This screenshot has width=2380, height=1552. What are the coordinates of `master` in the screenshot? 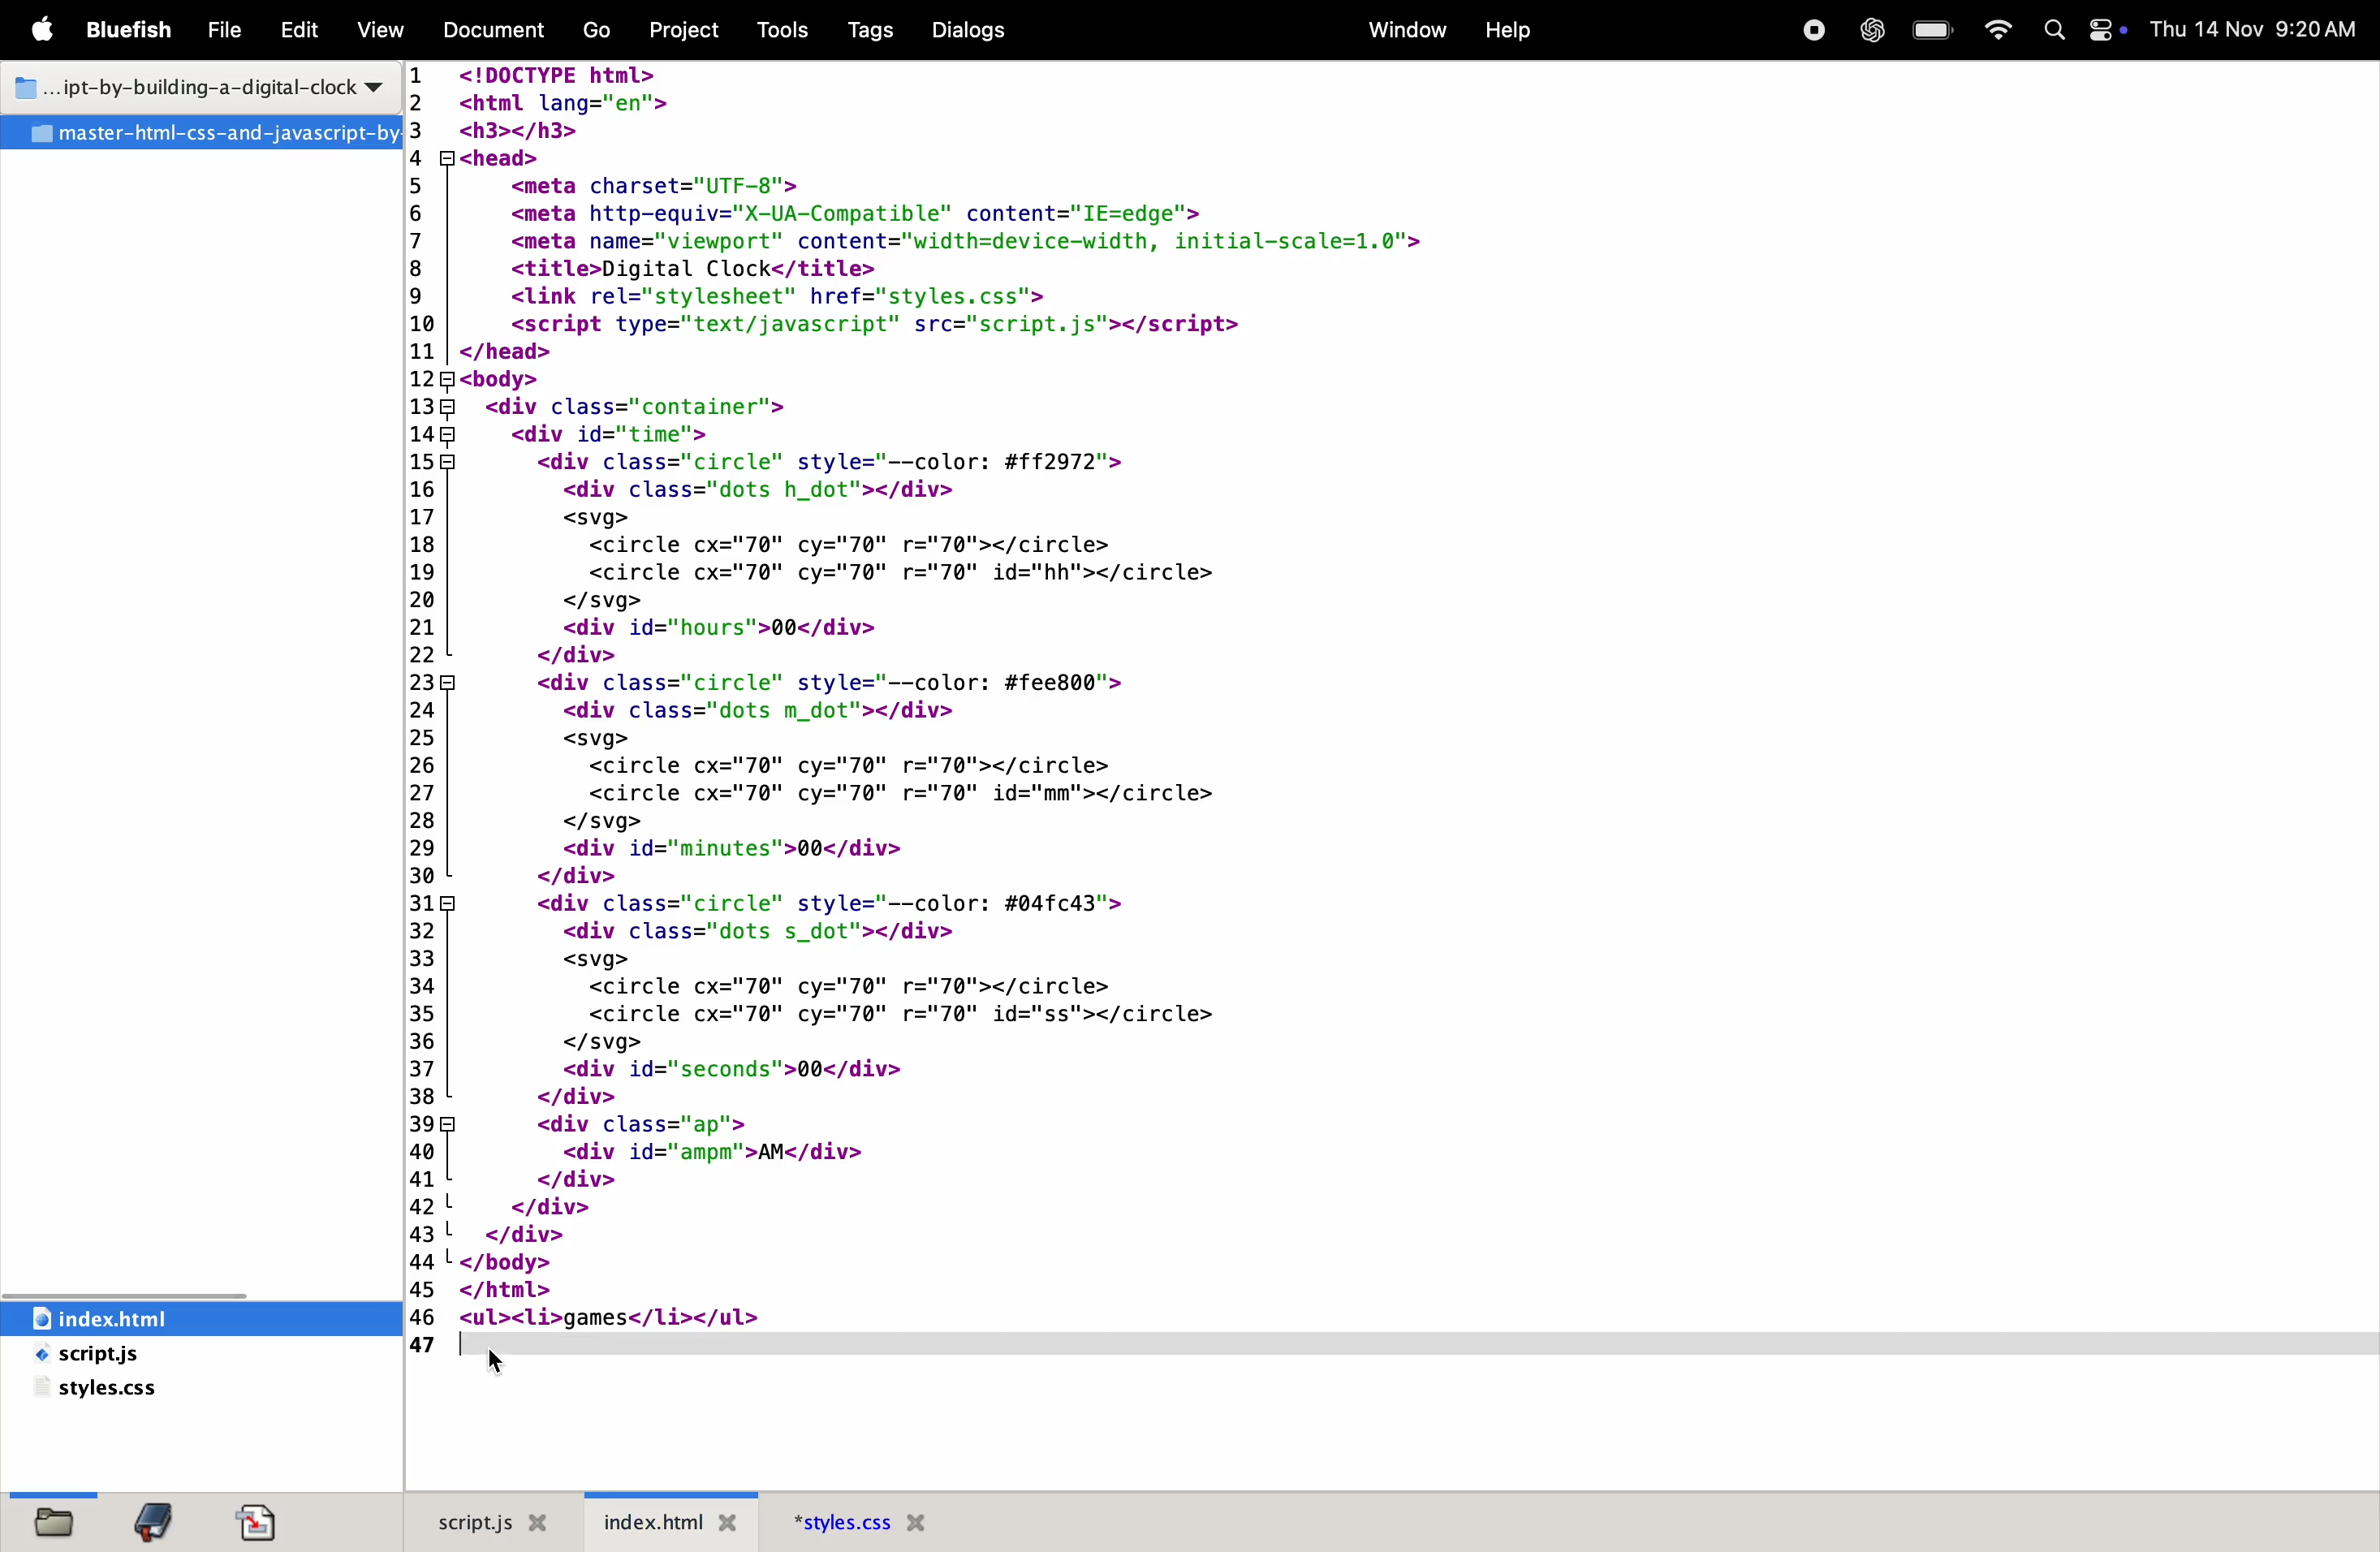 It's located at (200, 133).